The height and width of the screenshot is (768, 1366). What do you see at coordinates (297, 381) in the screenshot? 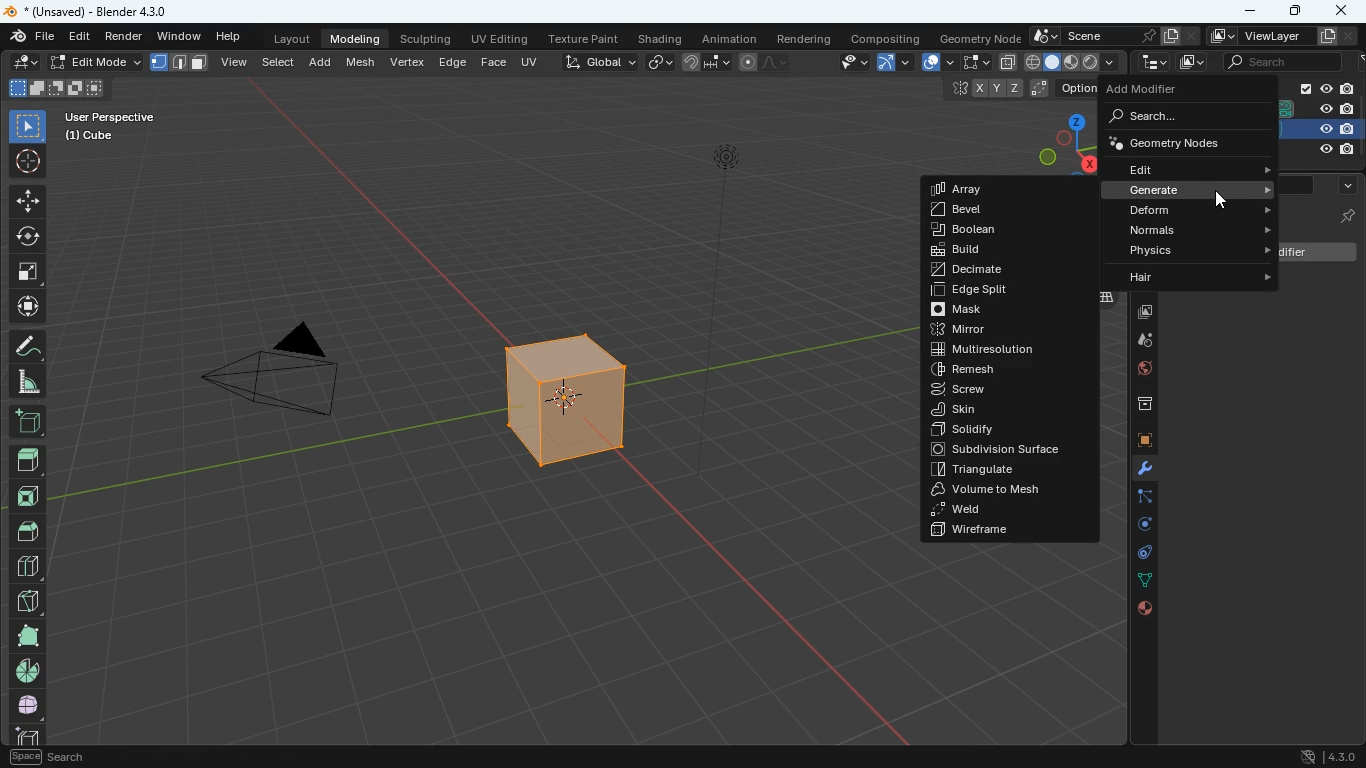
I see `camera` at bounding box center [297, 381].